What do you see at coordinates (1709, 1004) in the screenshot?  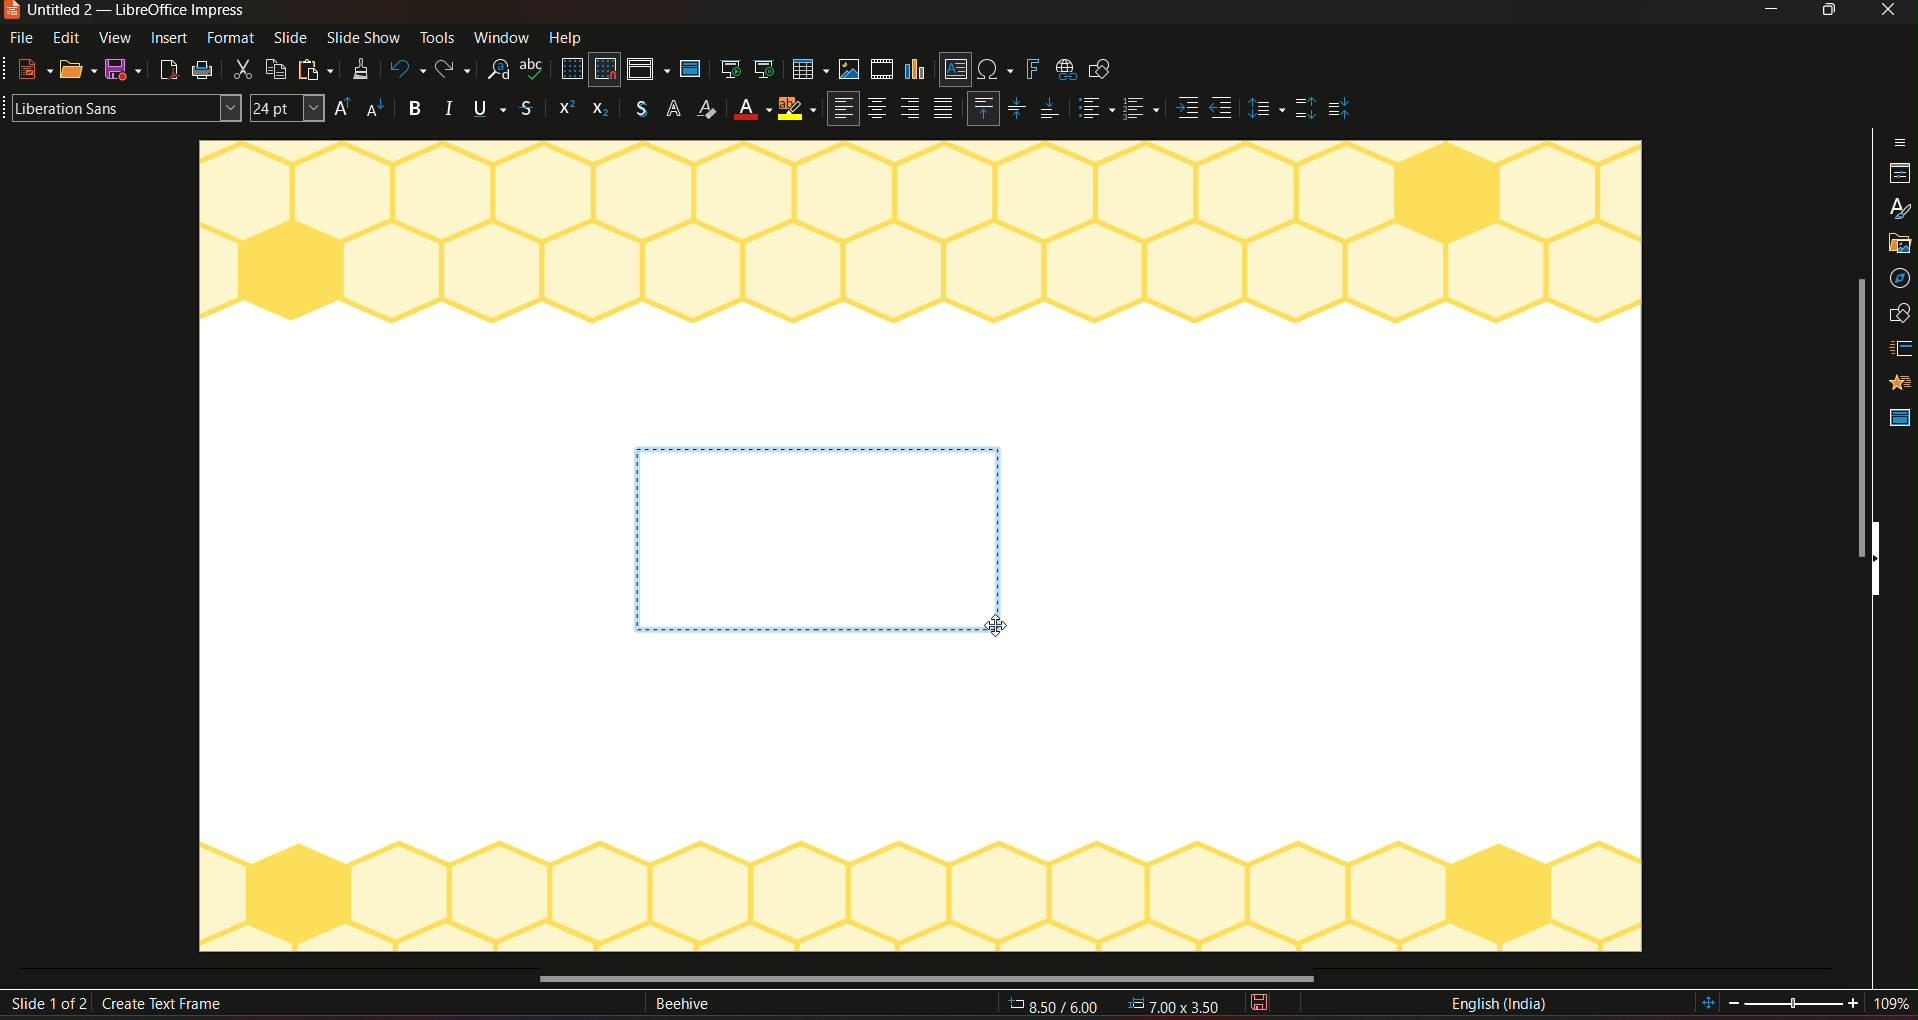 I see `fit slide to current view` at bounding box center [1709, 1004].